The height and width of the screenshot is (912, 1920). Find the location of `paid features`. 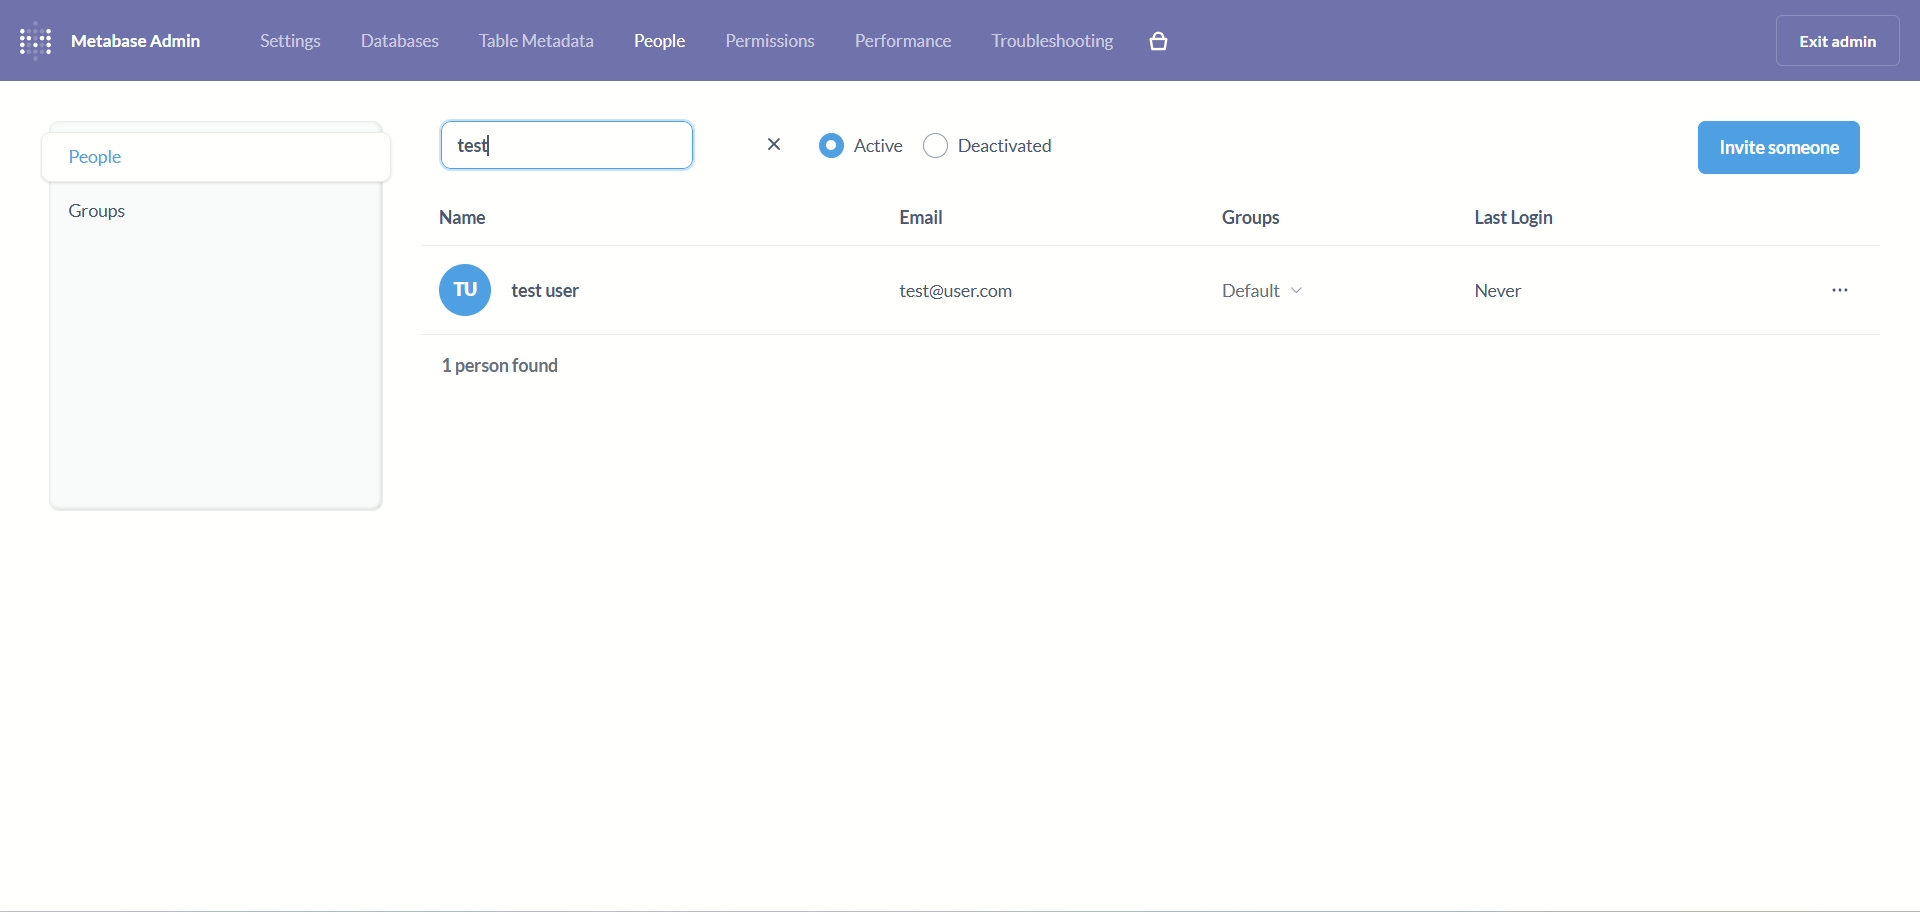

paid features is located at coordinates (1160, 40).